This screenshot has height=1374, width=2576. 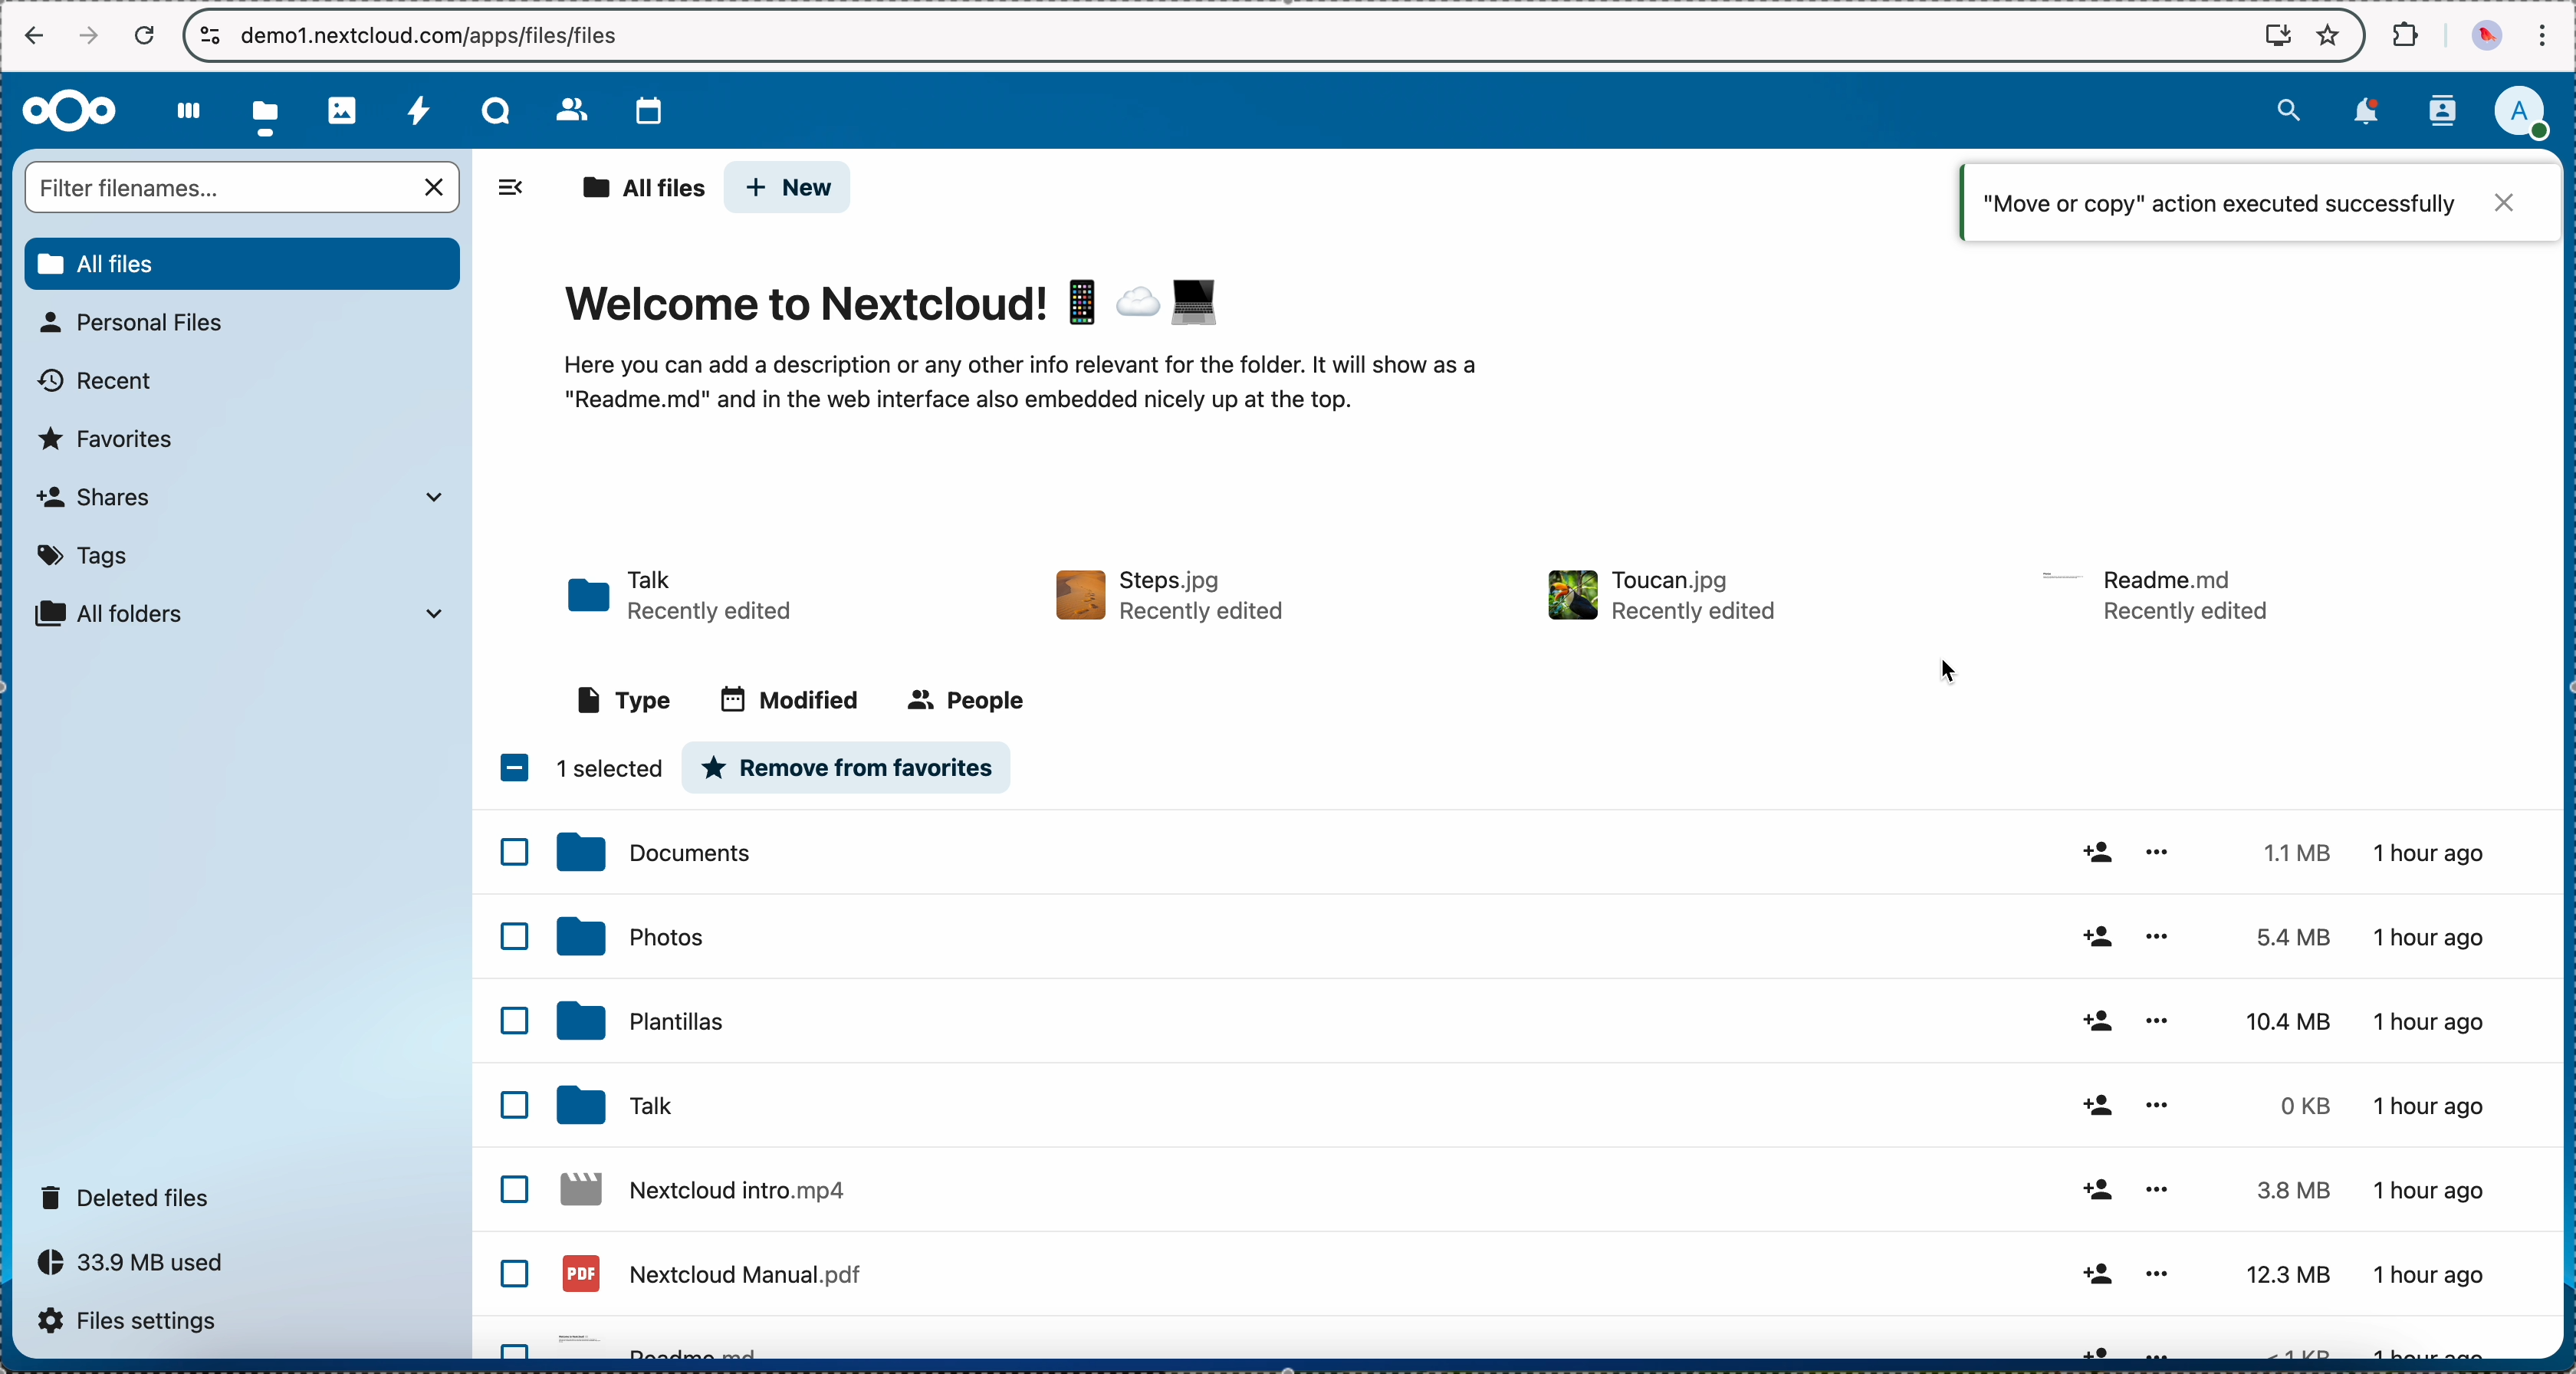 I want to click on tags, so click(x=82, y=558).